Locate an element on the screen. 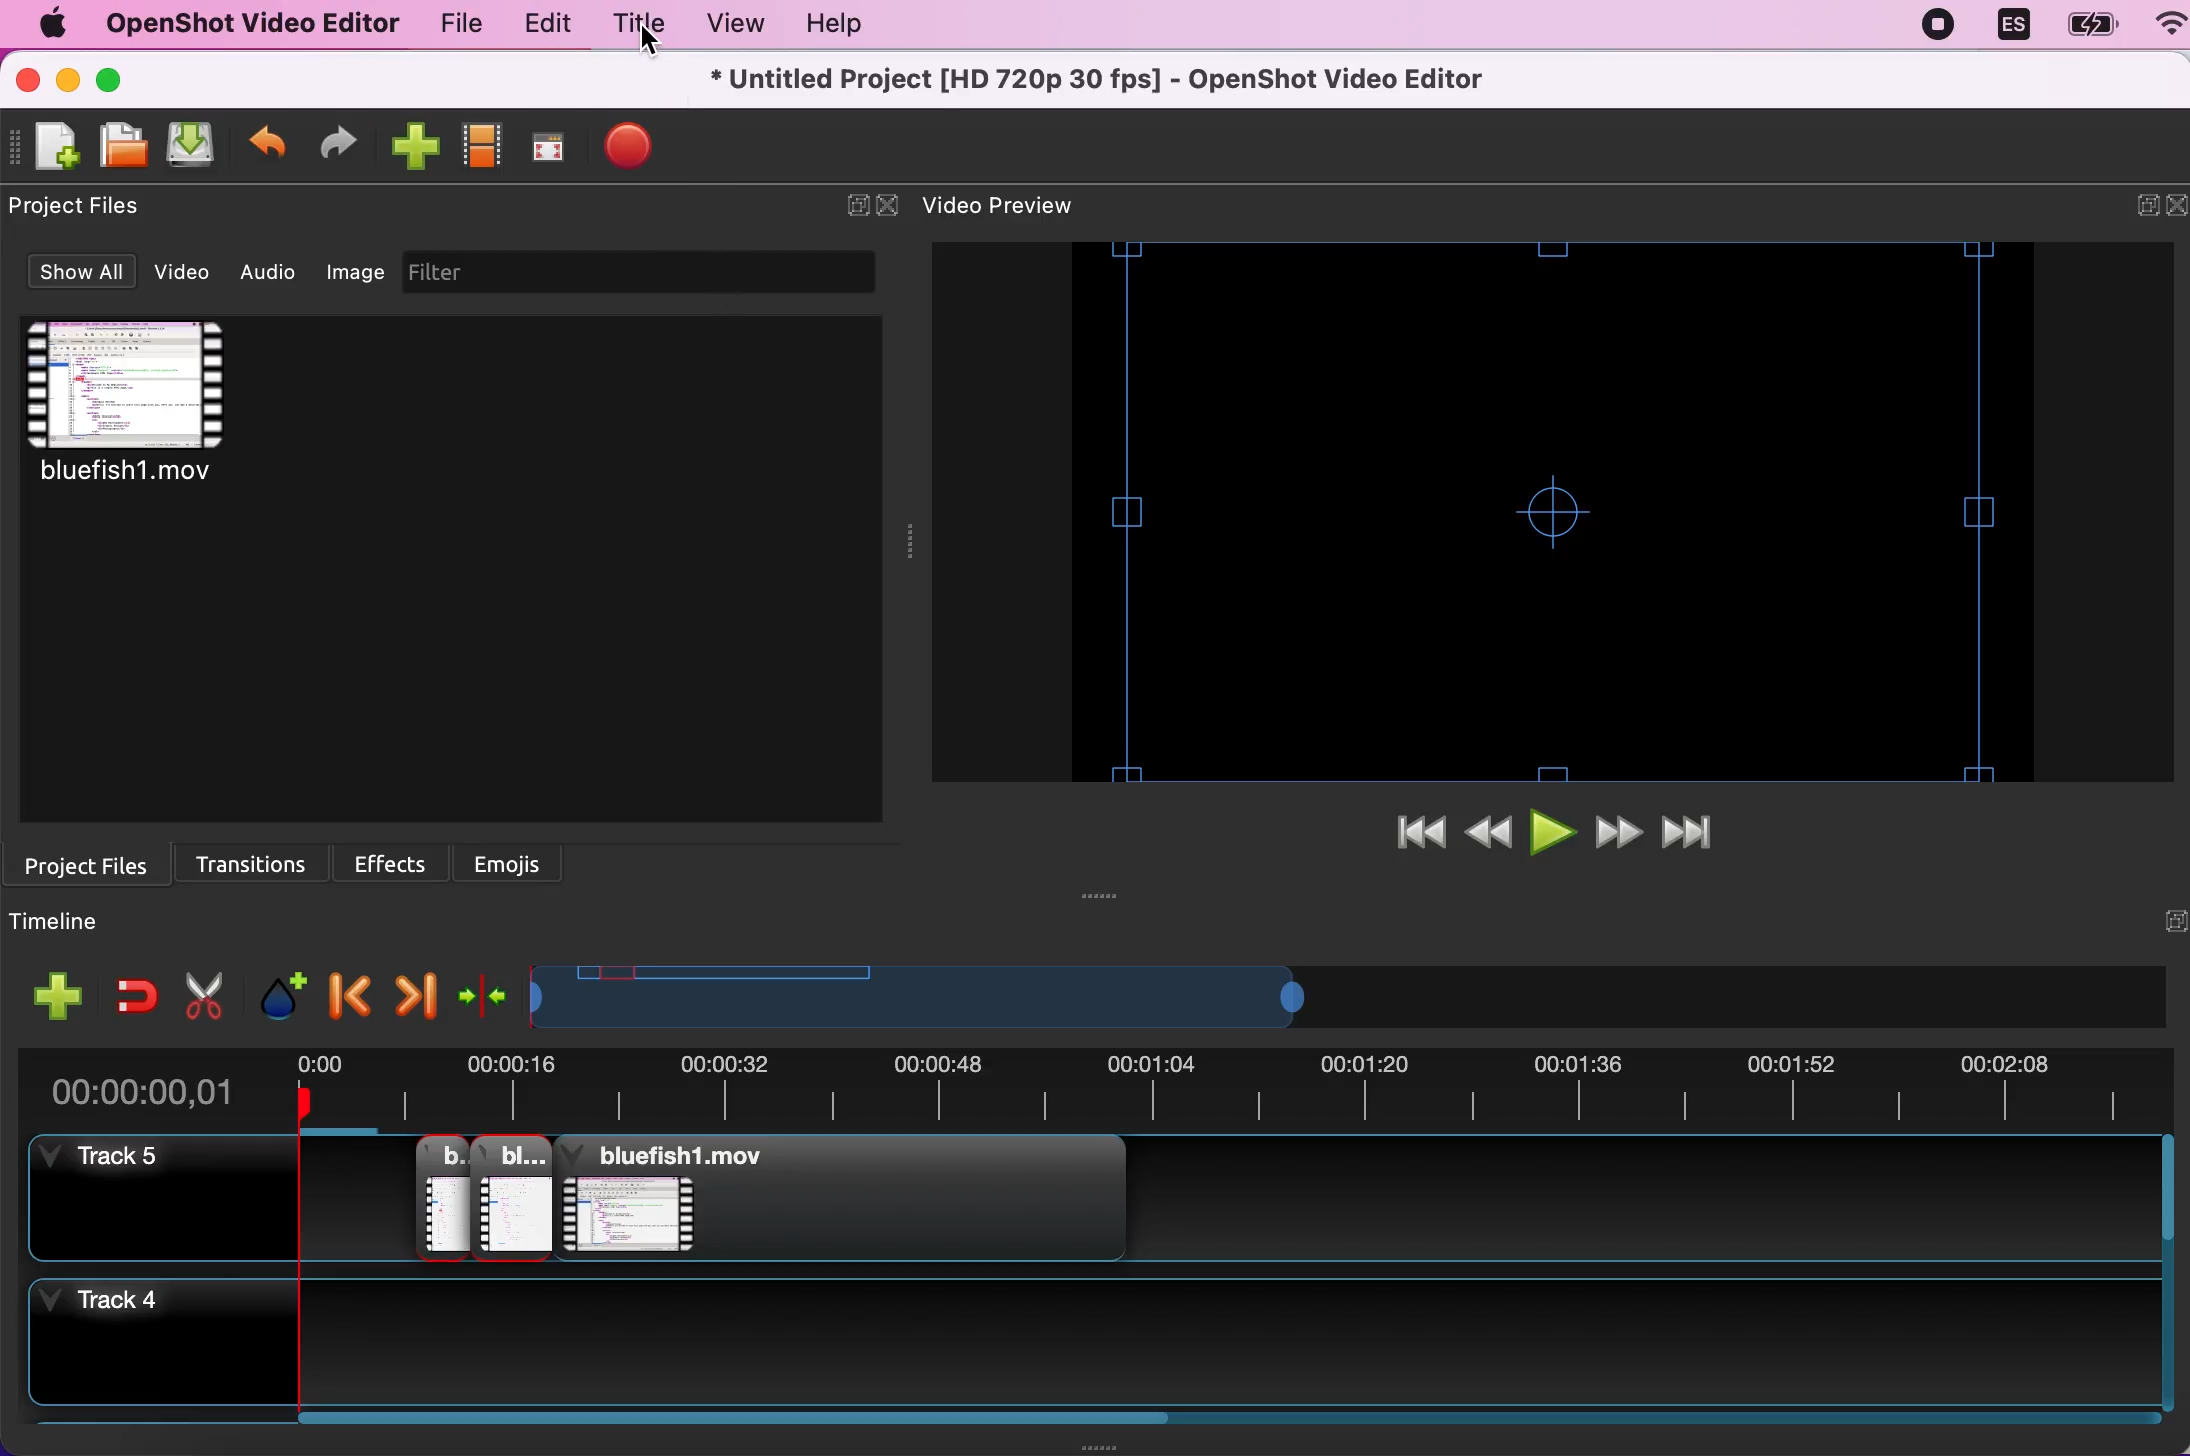  track 4 is located at coordinates (148, 1346).